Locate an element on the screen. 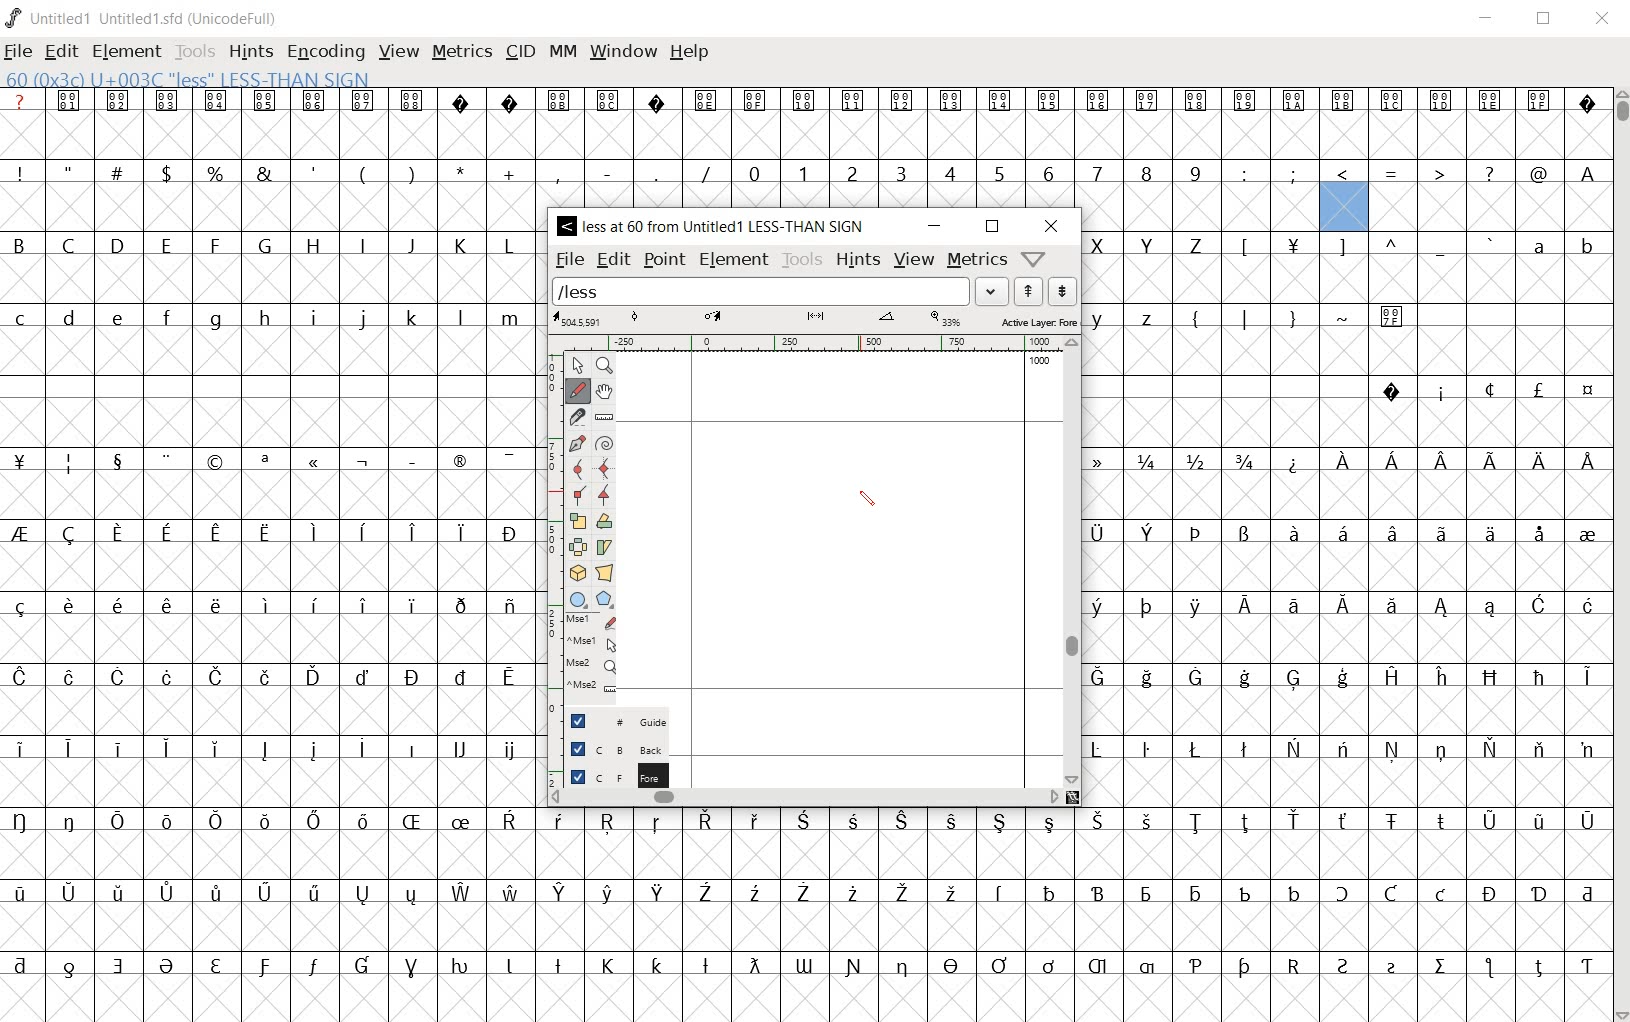 The width and height of the screenshot is (1630, 1022). scrollbar is located at coordinates (805, 799).